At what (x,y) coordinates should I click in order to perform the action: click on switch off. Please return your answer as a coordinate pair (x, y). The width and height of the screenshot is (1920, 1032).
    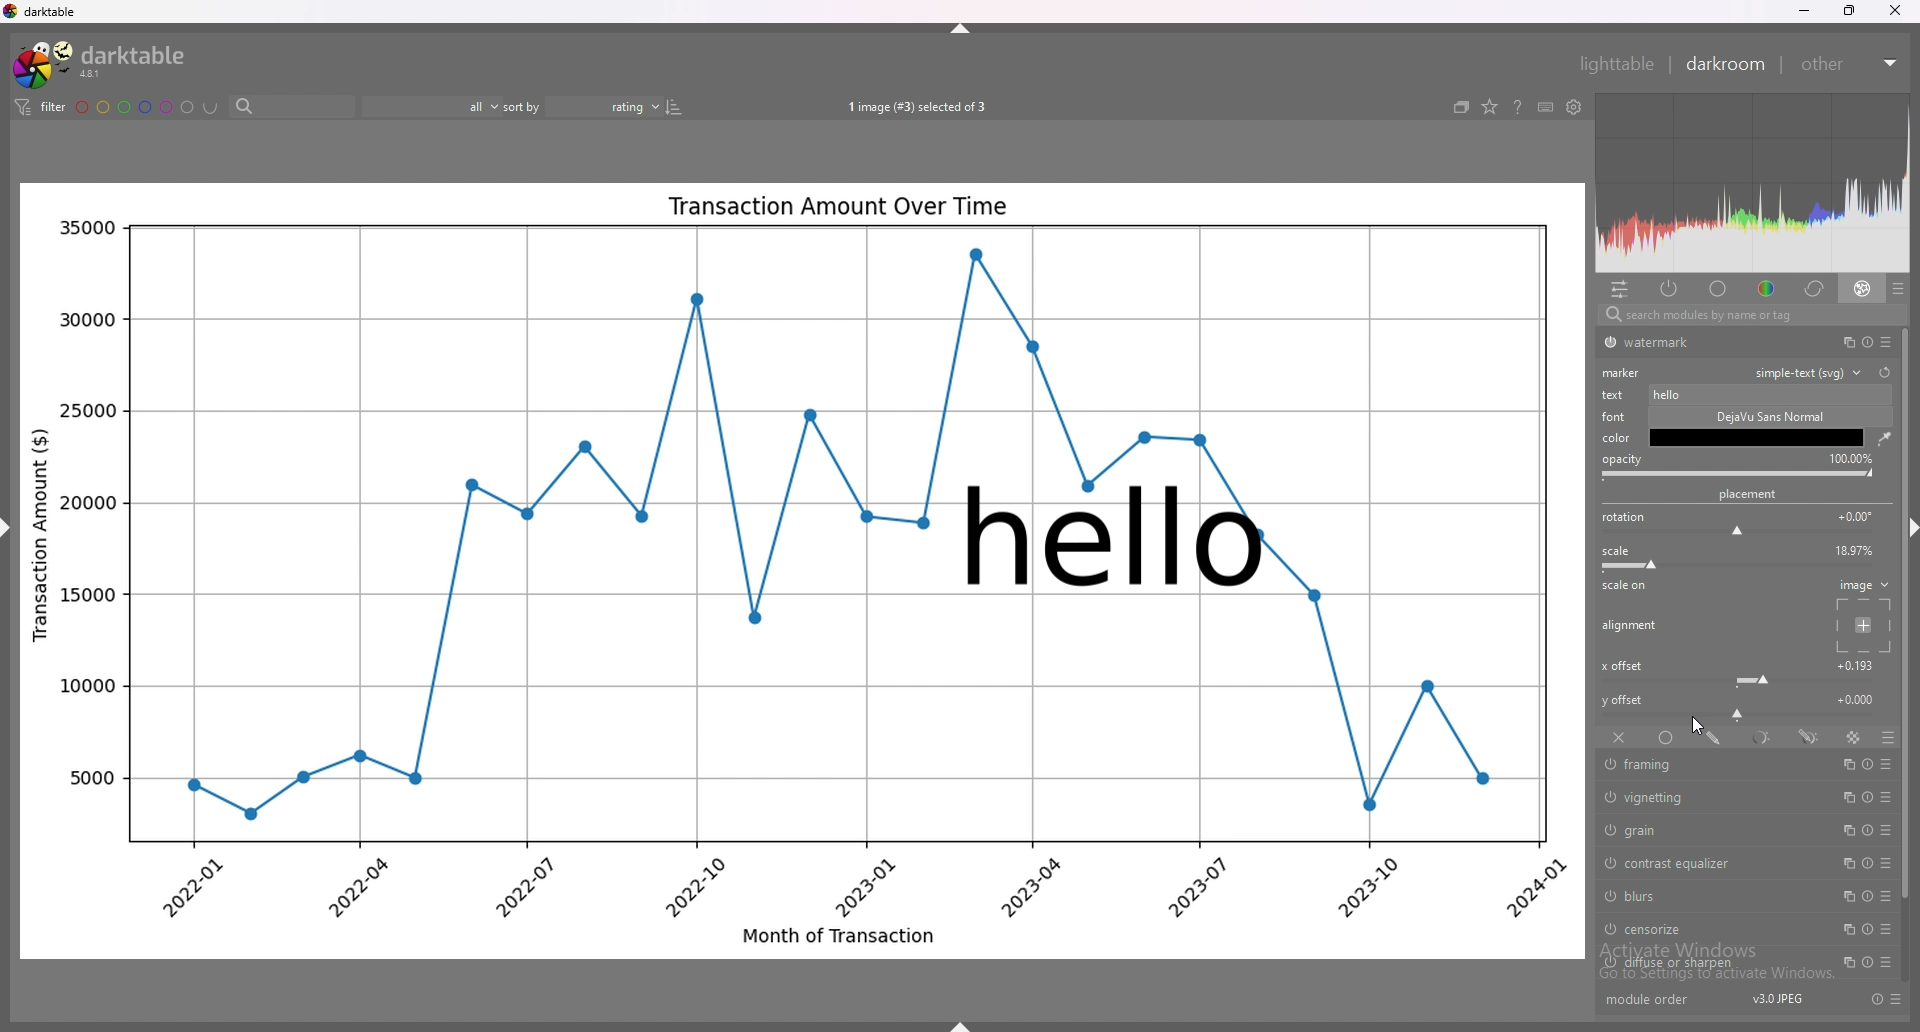
    Looking at the image, I should click on (1610, 797).